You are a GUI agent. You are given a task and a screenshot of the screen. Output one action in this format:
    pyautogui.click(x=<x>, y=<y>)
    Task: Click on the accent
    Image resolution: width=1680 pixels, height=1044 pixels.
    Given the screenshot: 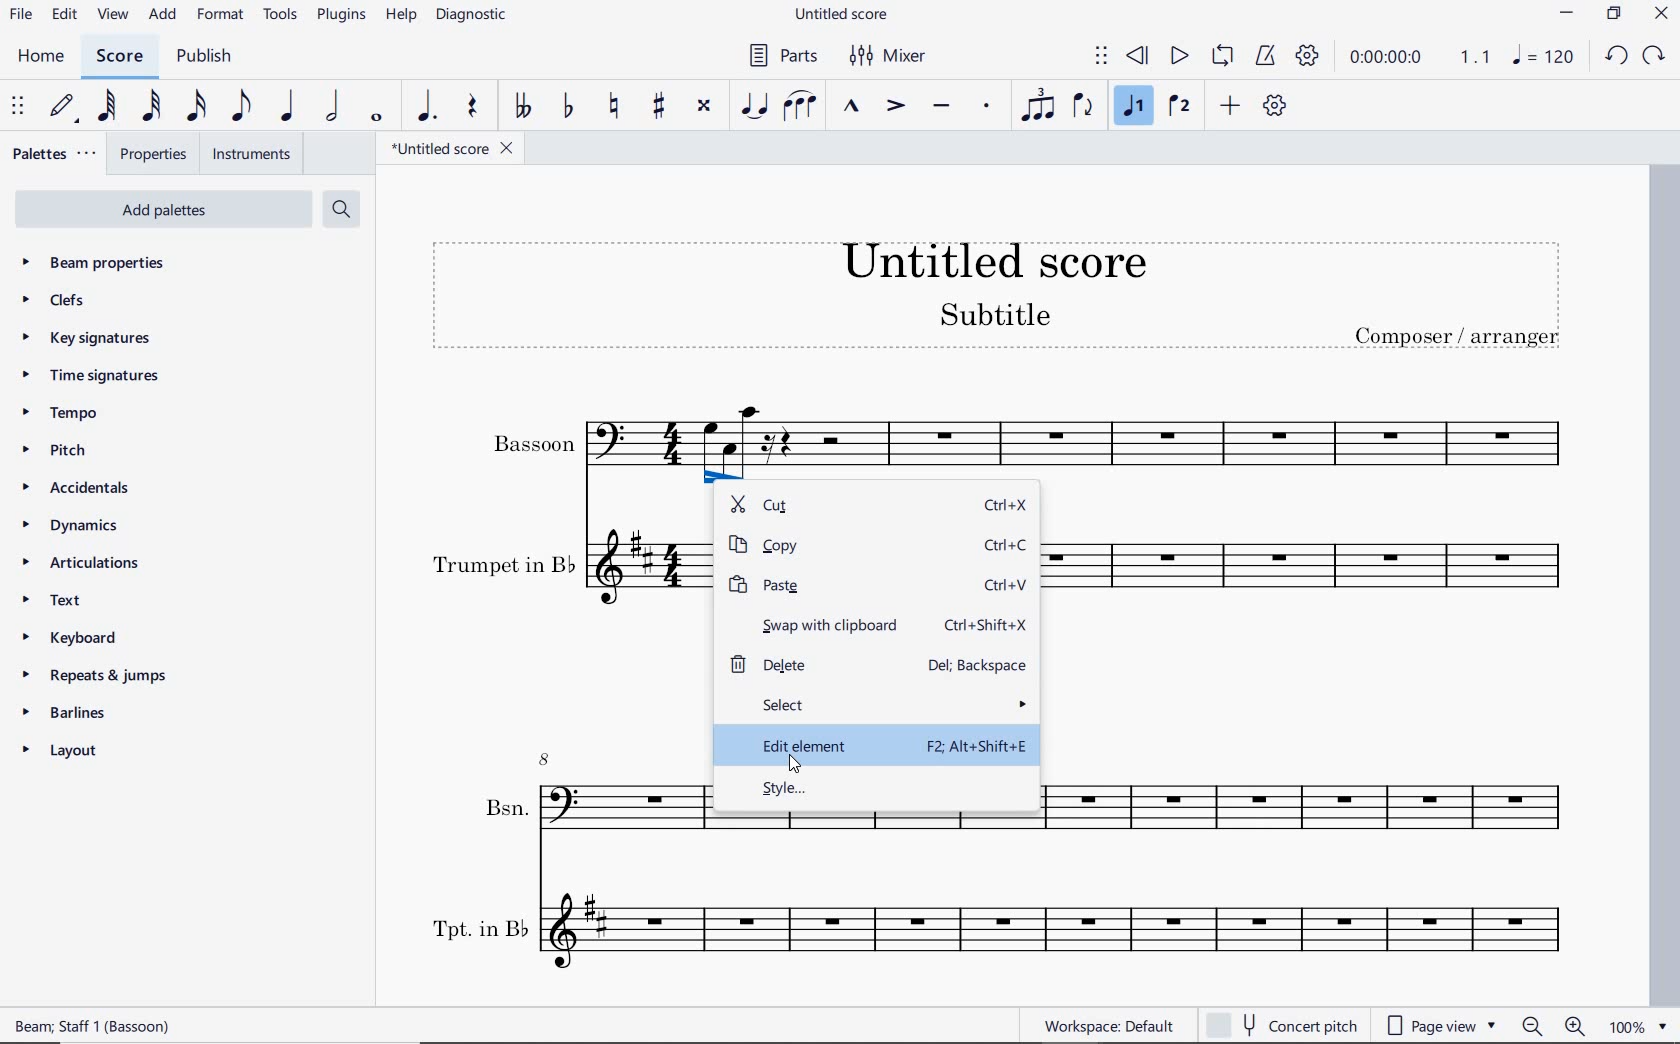 What is the action you would take?
    pyautogui.click(x=895, y=106)
    